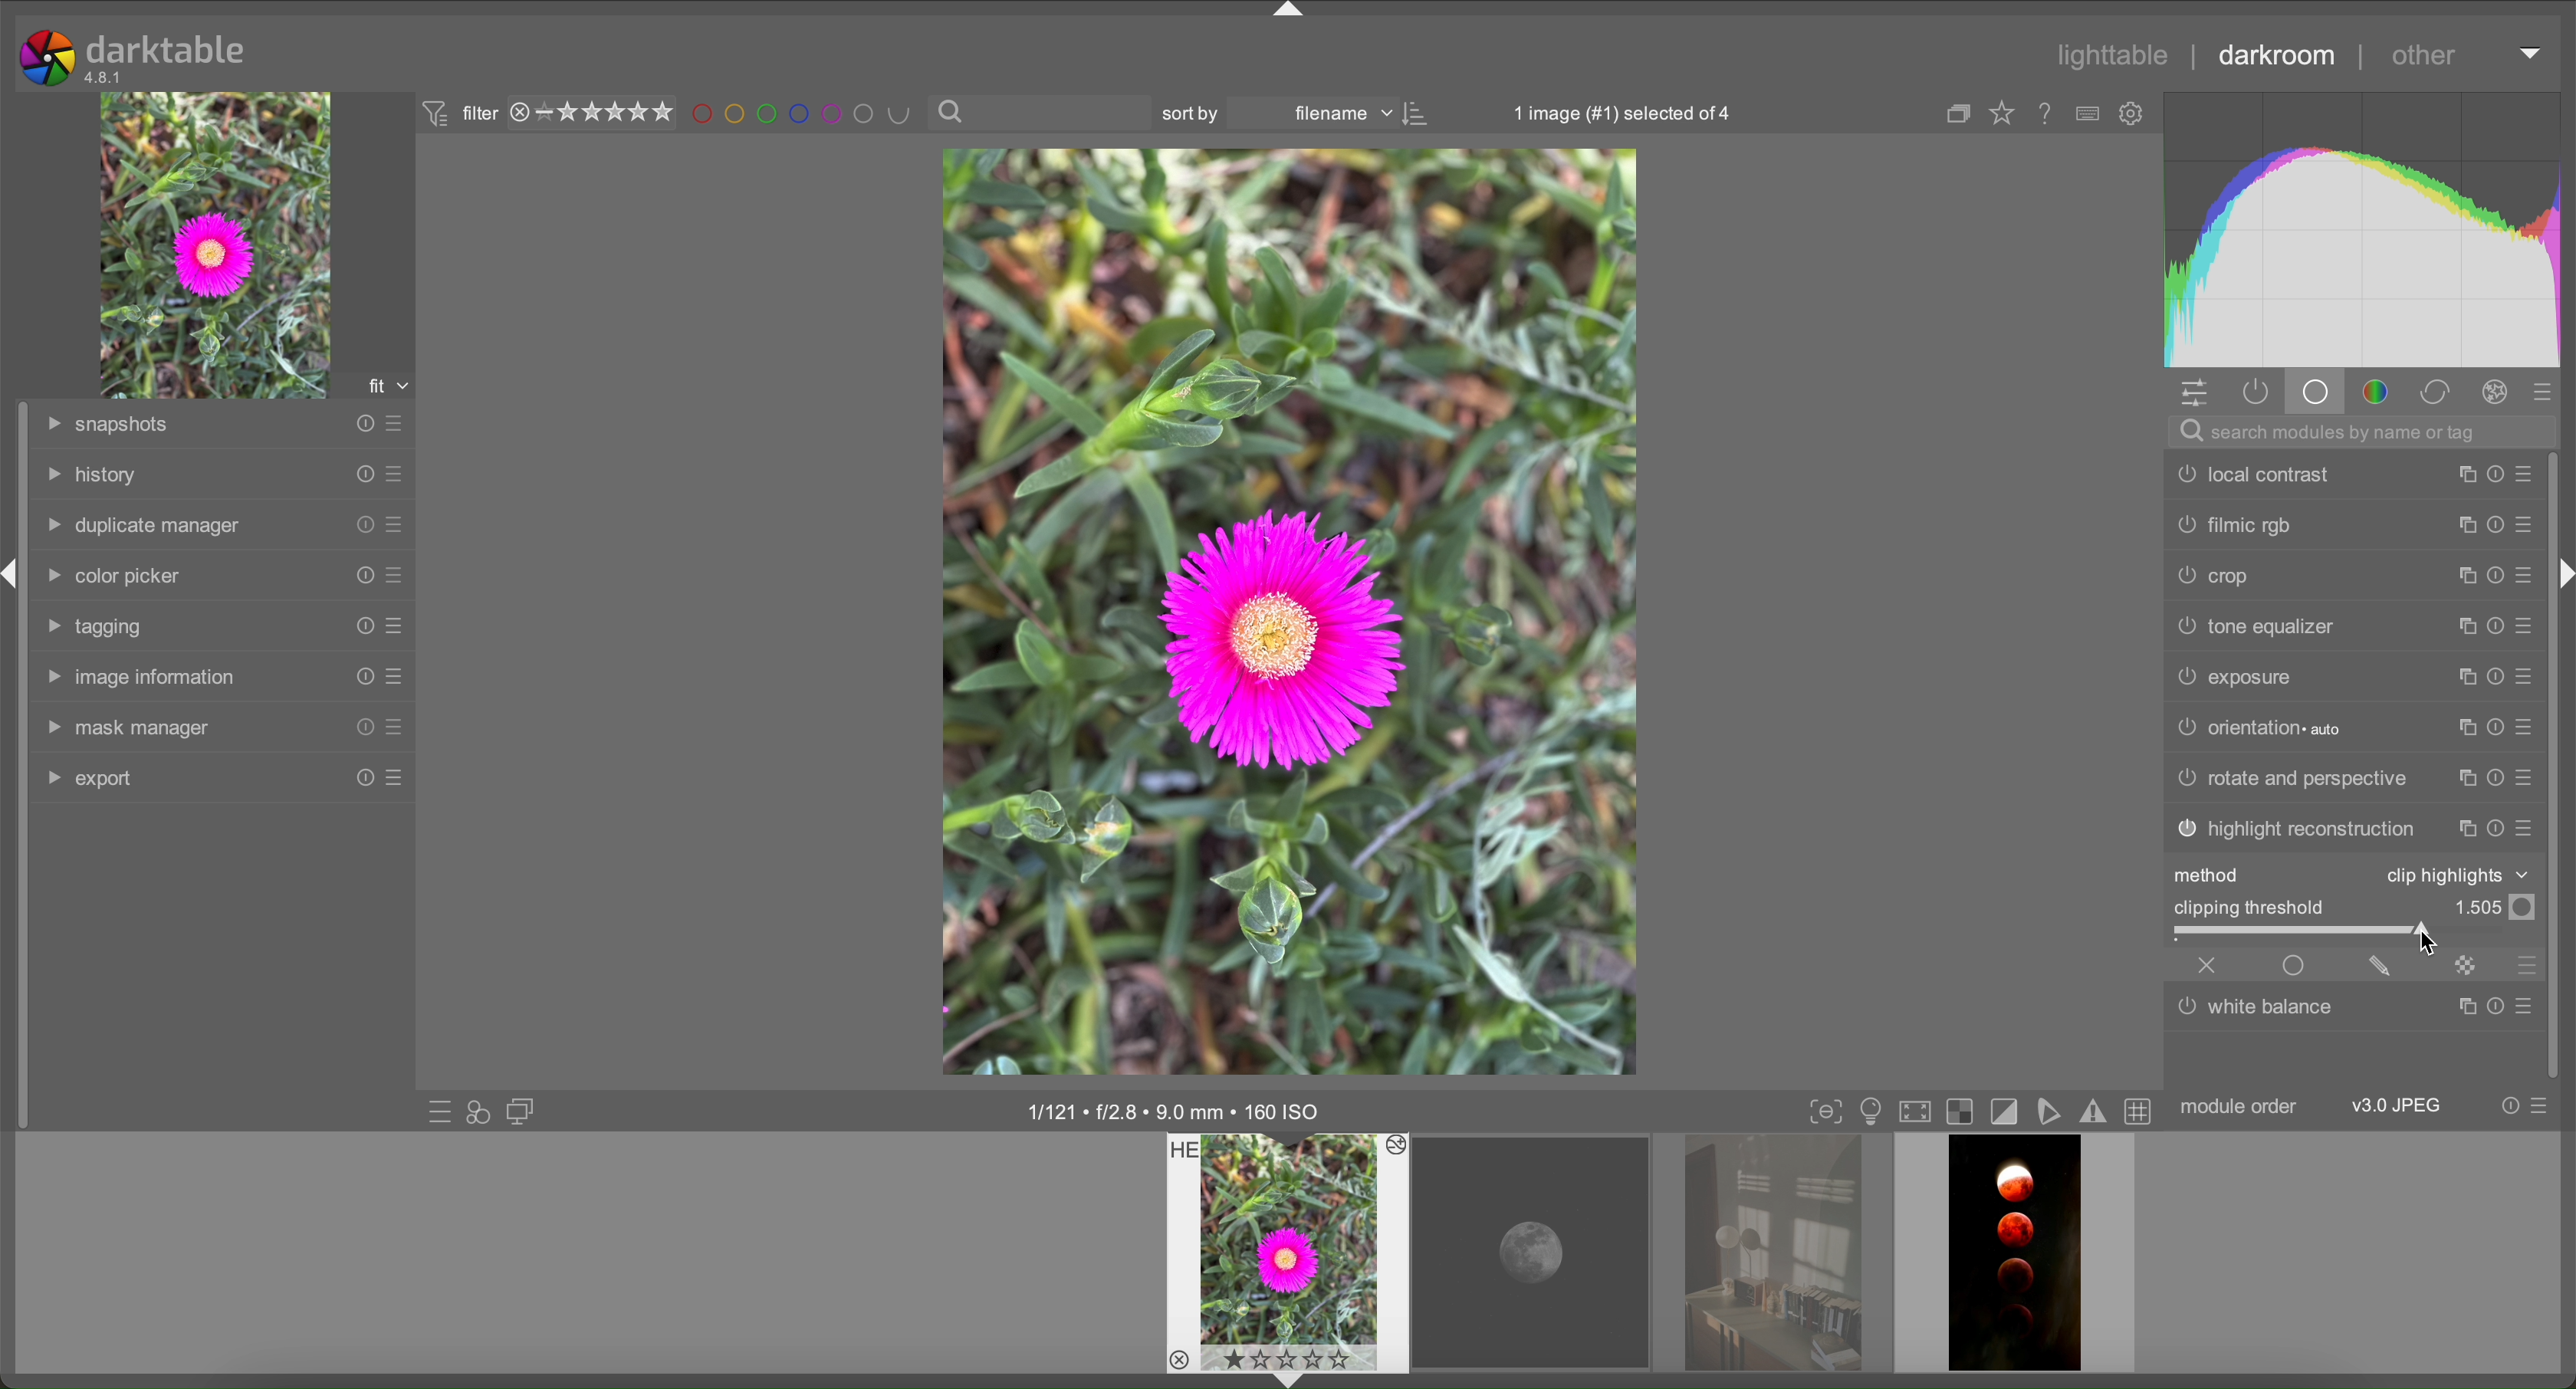 This screenshot has height=1389, width=2576. What do you see at coordinates (360, 728) in the screenshot?
I see `reset presets` at bounding box center [360, 728].